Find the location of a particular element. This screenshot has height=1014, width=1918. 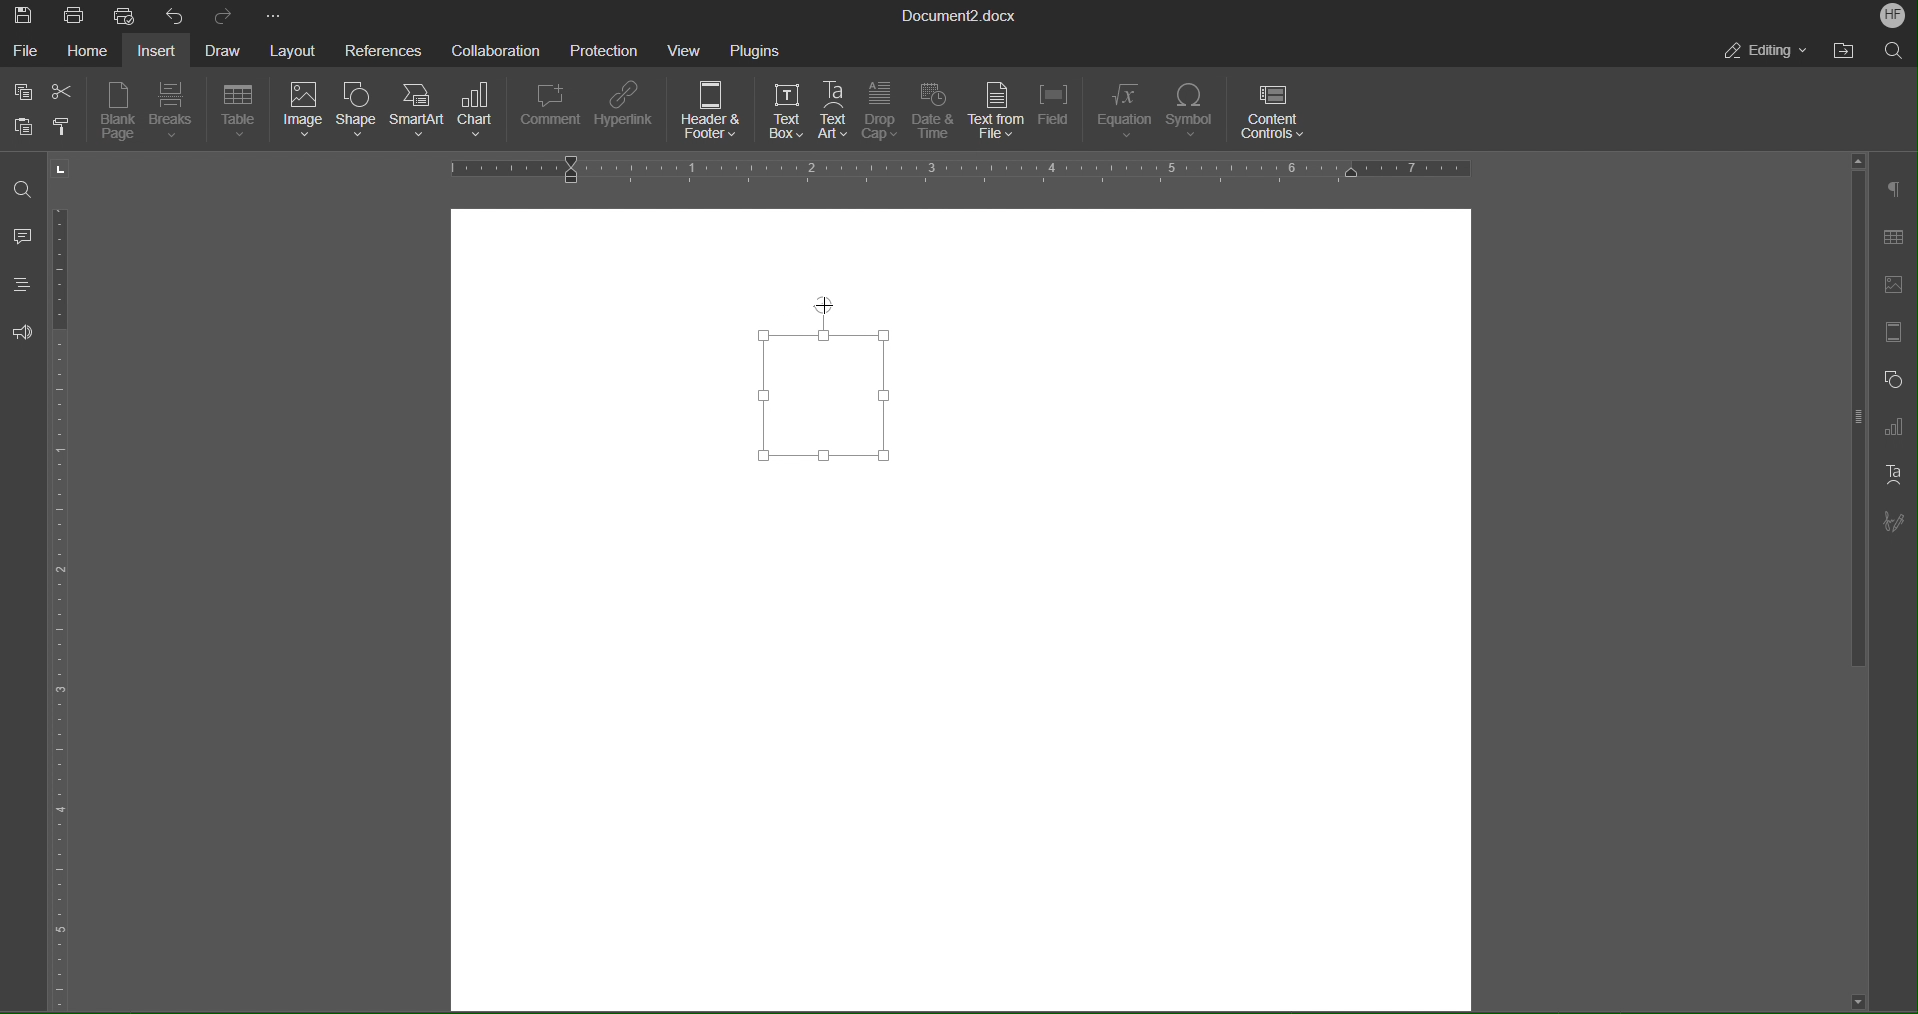

Insert Image is located at coordinates (1890, 285).